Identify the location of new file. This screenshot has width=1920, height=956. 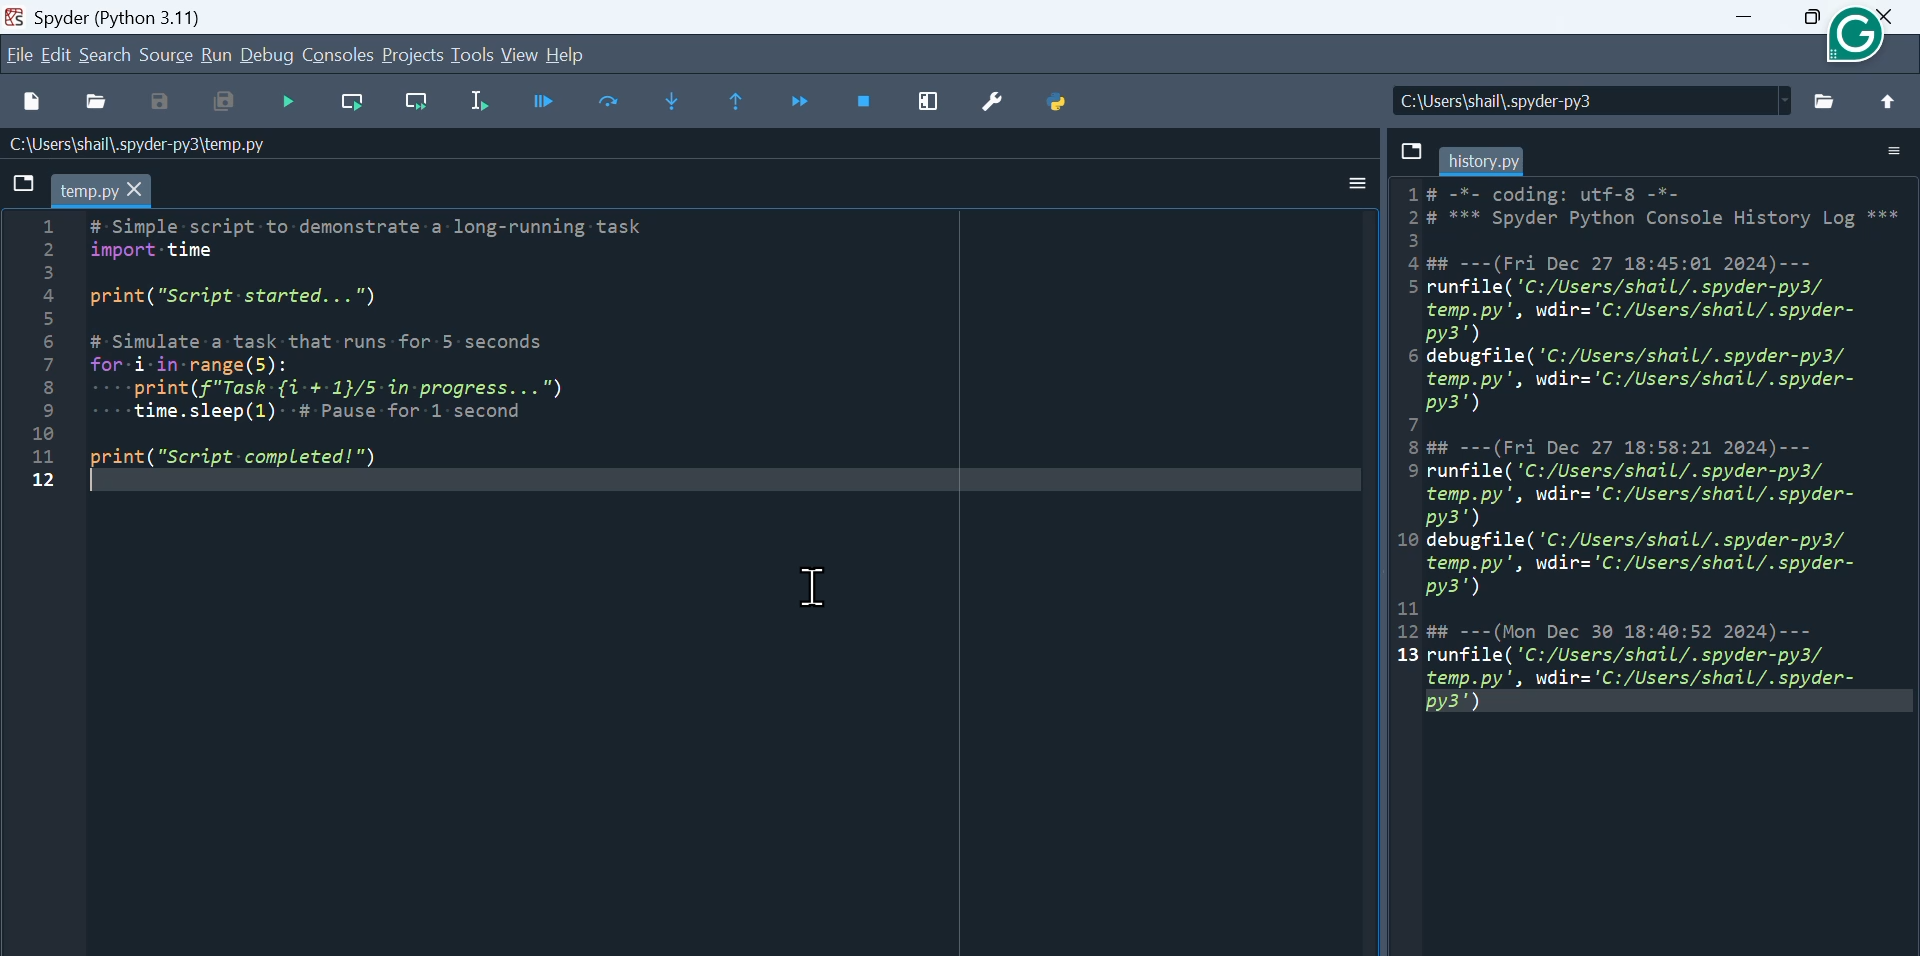
(28, 98).